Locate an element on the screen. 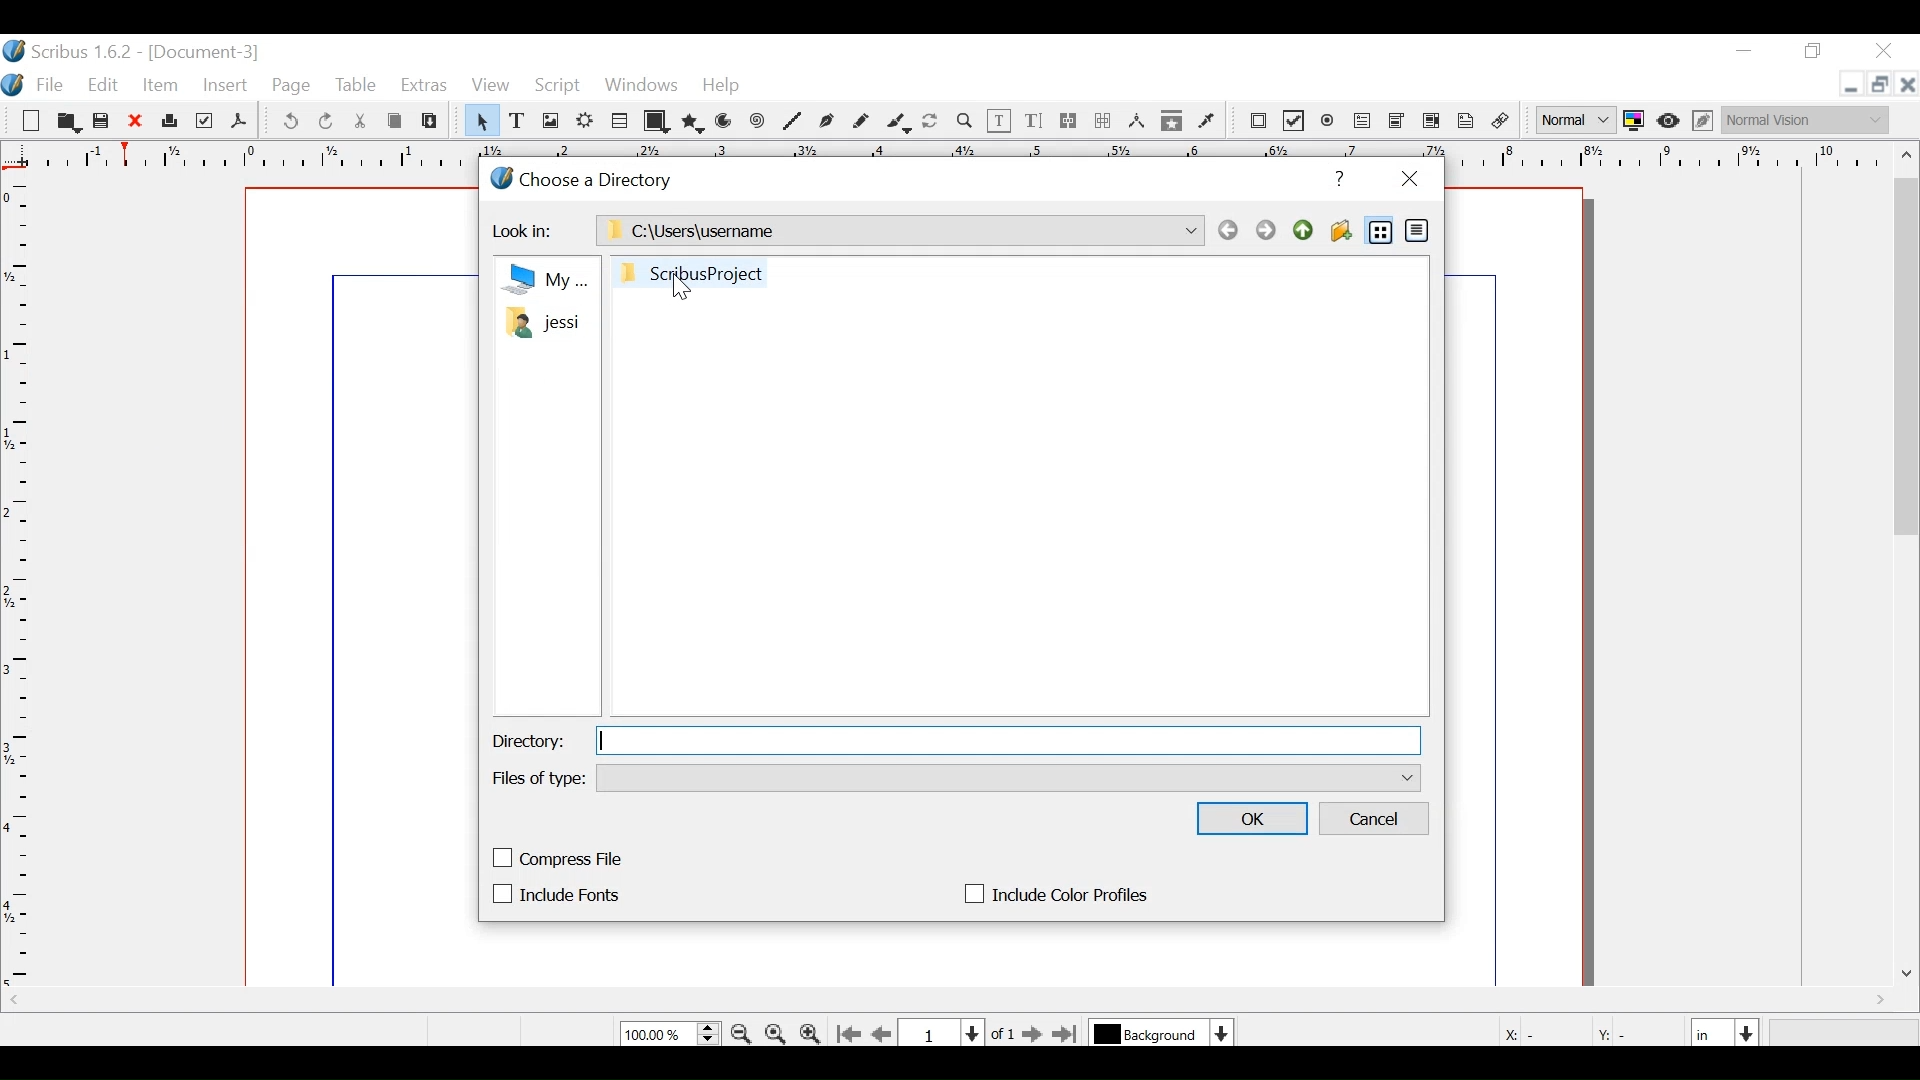  Zoom is located at coordinates (670, 1034).